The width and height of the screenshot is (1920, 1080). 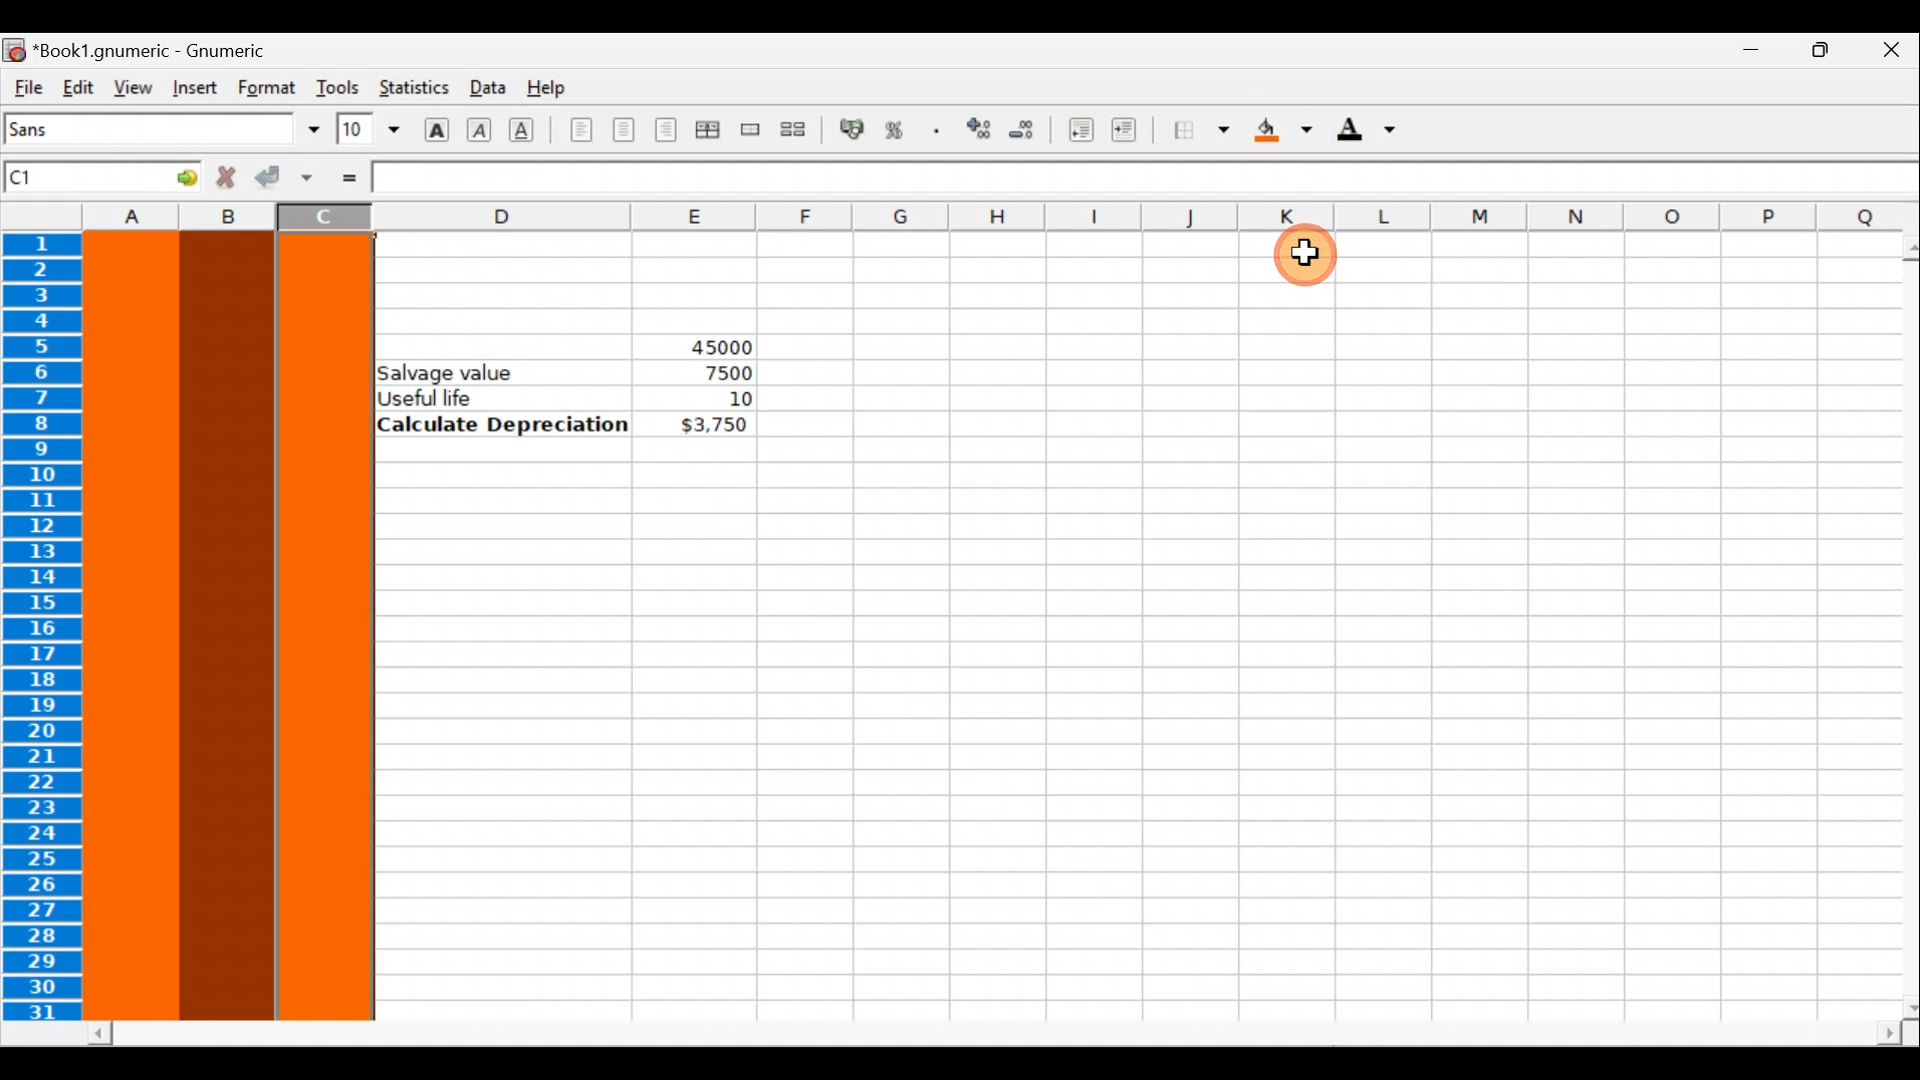 I want to click on Columns, so click(x=953, y=216).